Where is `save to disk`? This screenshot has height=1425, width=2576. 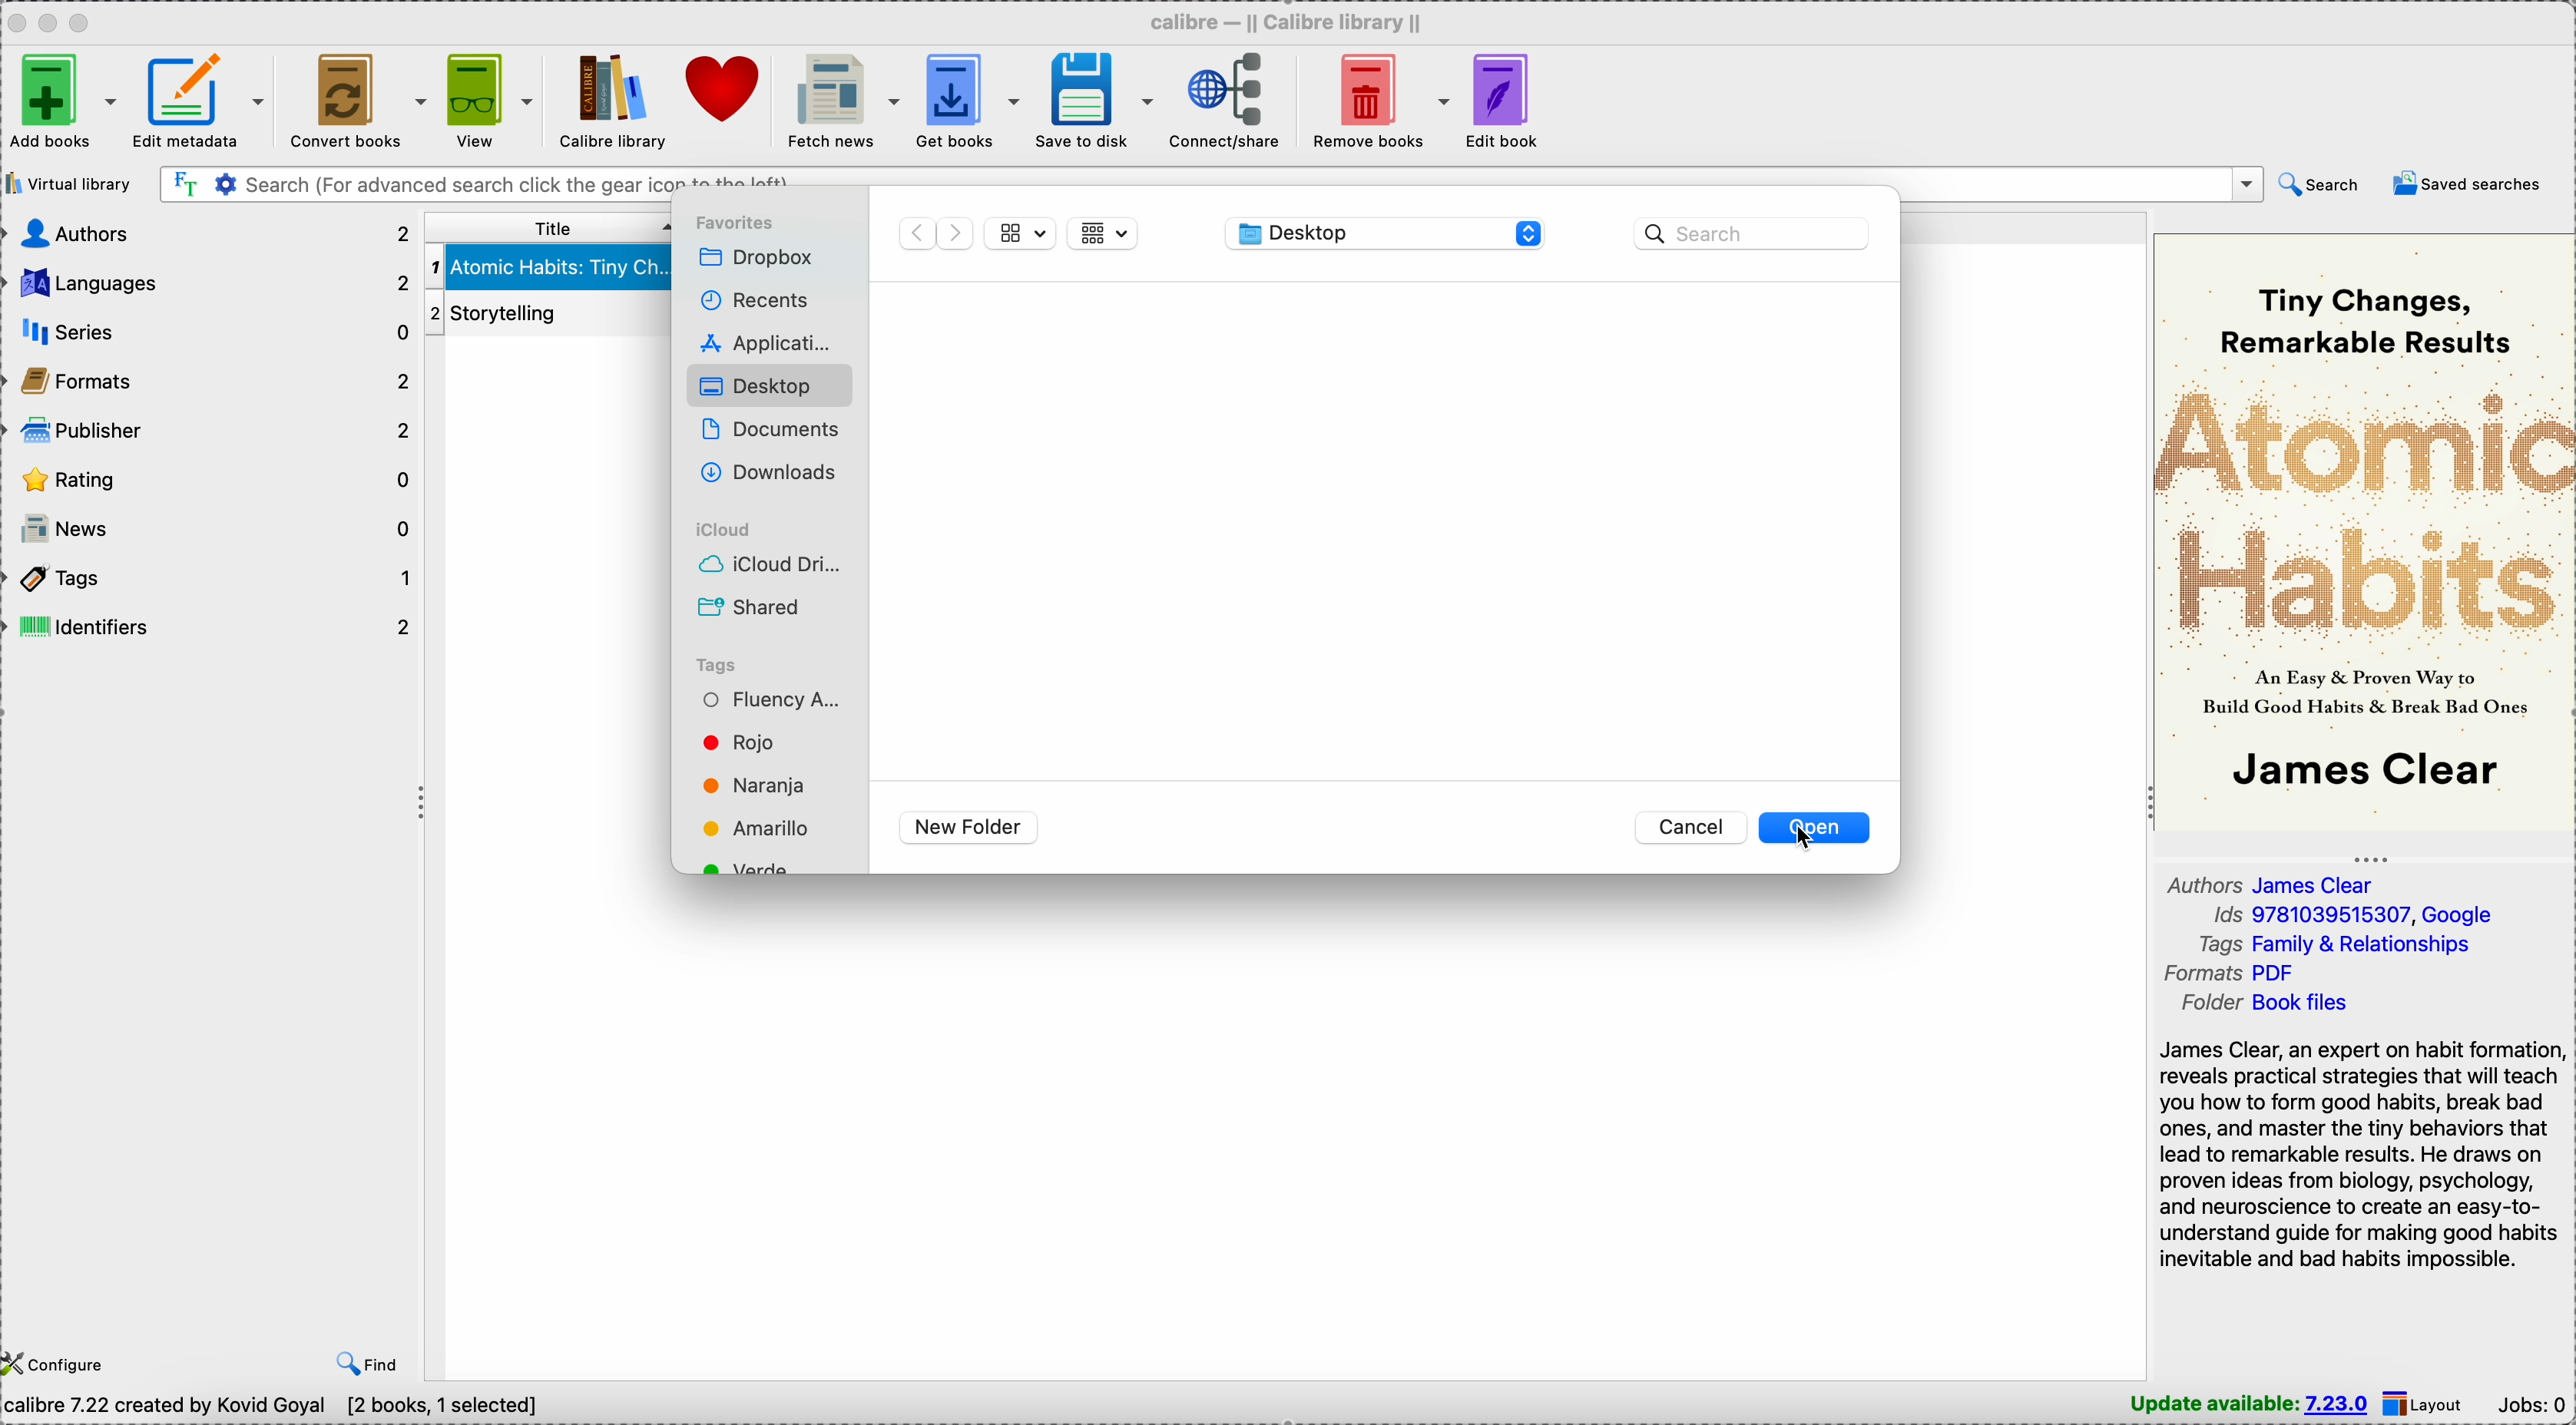
save to disk is located at coordinates (1091, 100).